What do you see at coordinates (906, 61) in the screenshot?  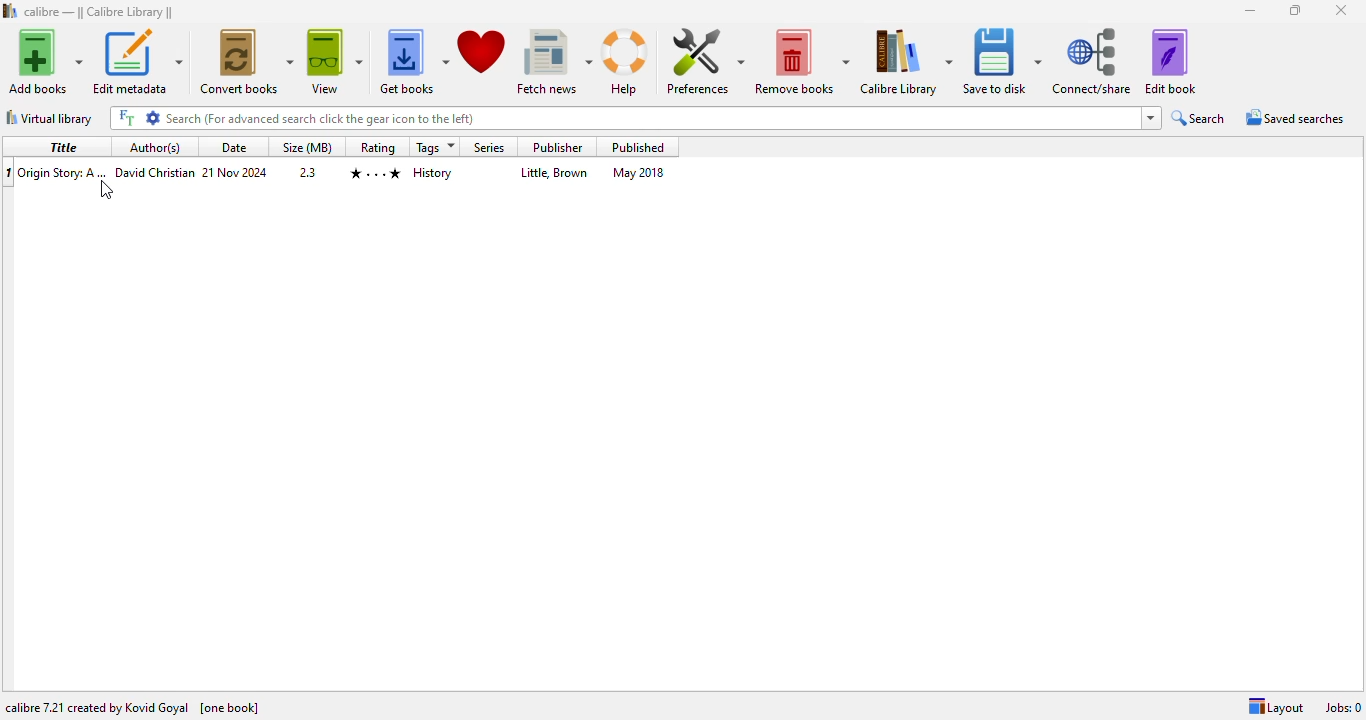 I see `calibre library` at bounding box center [906, 61].